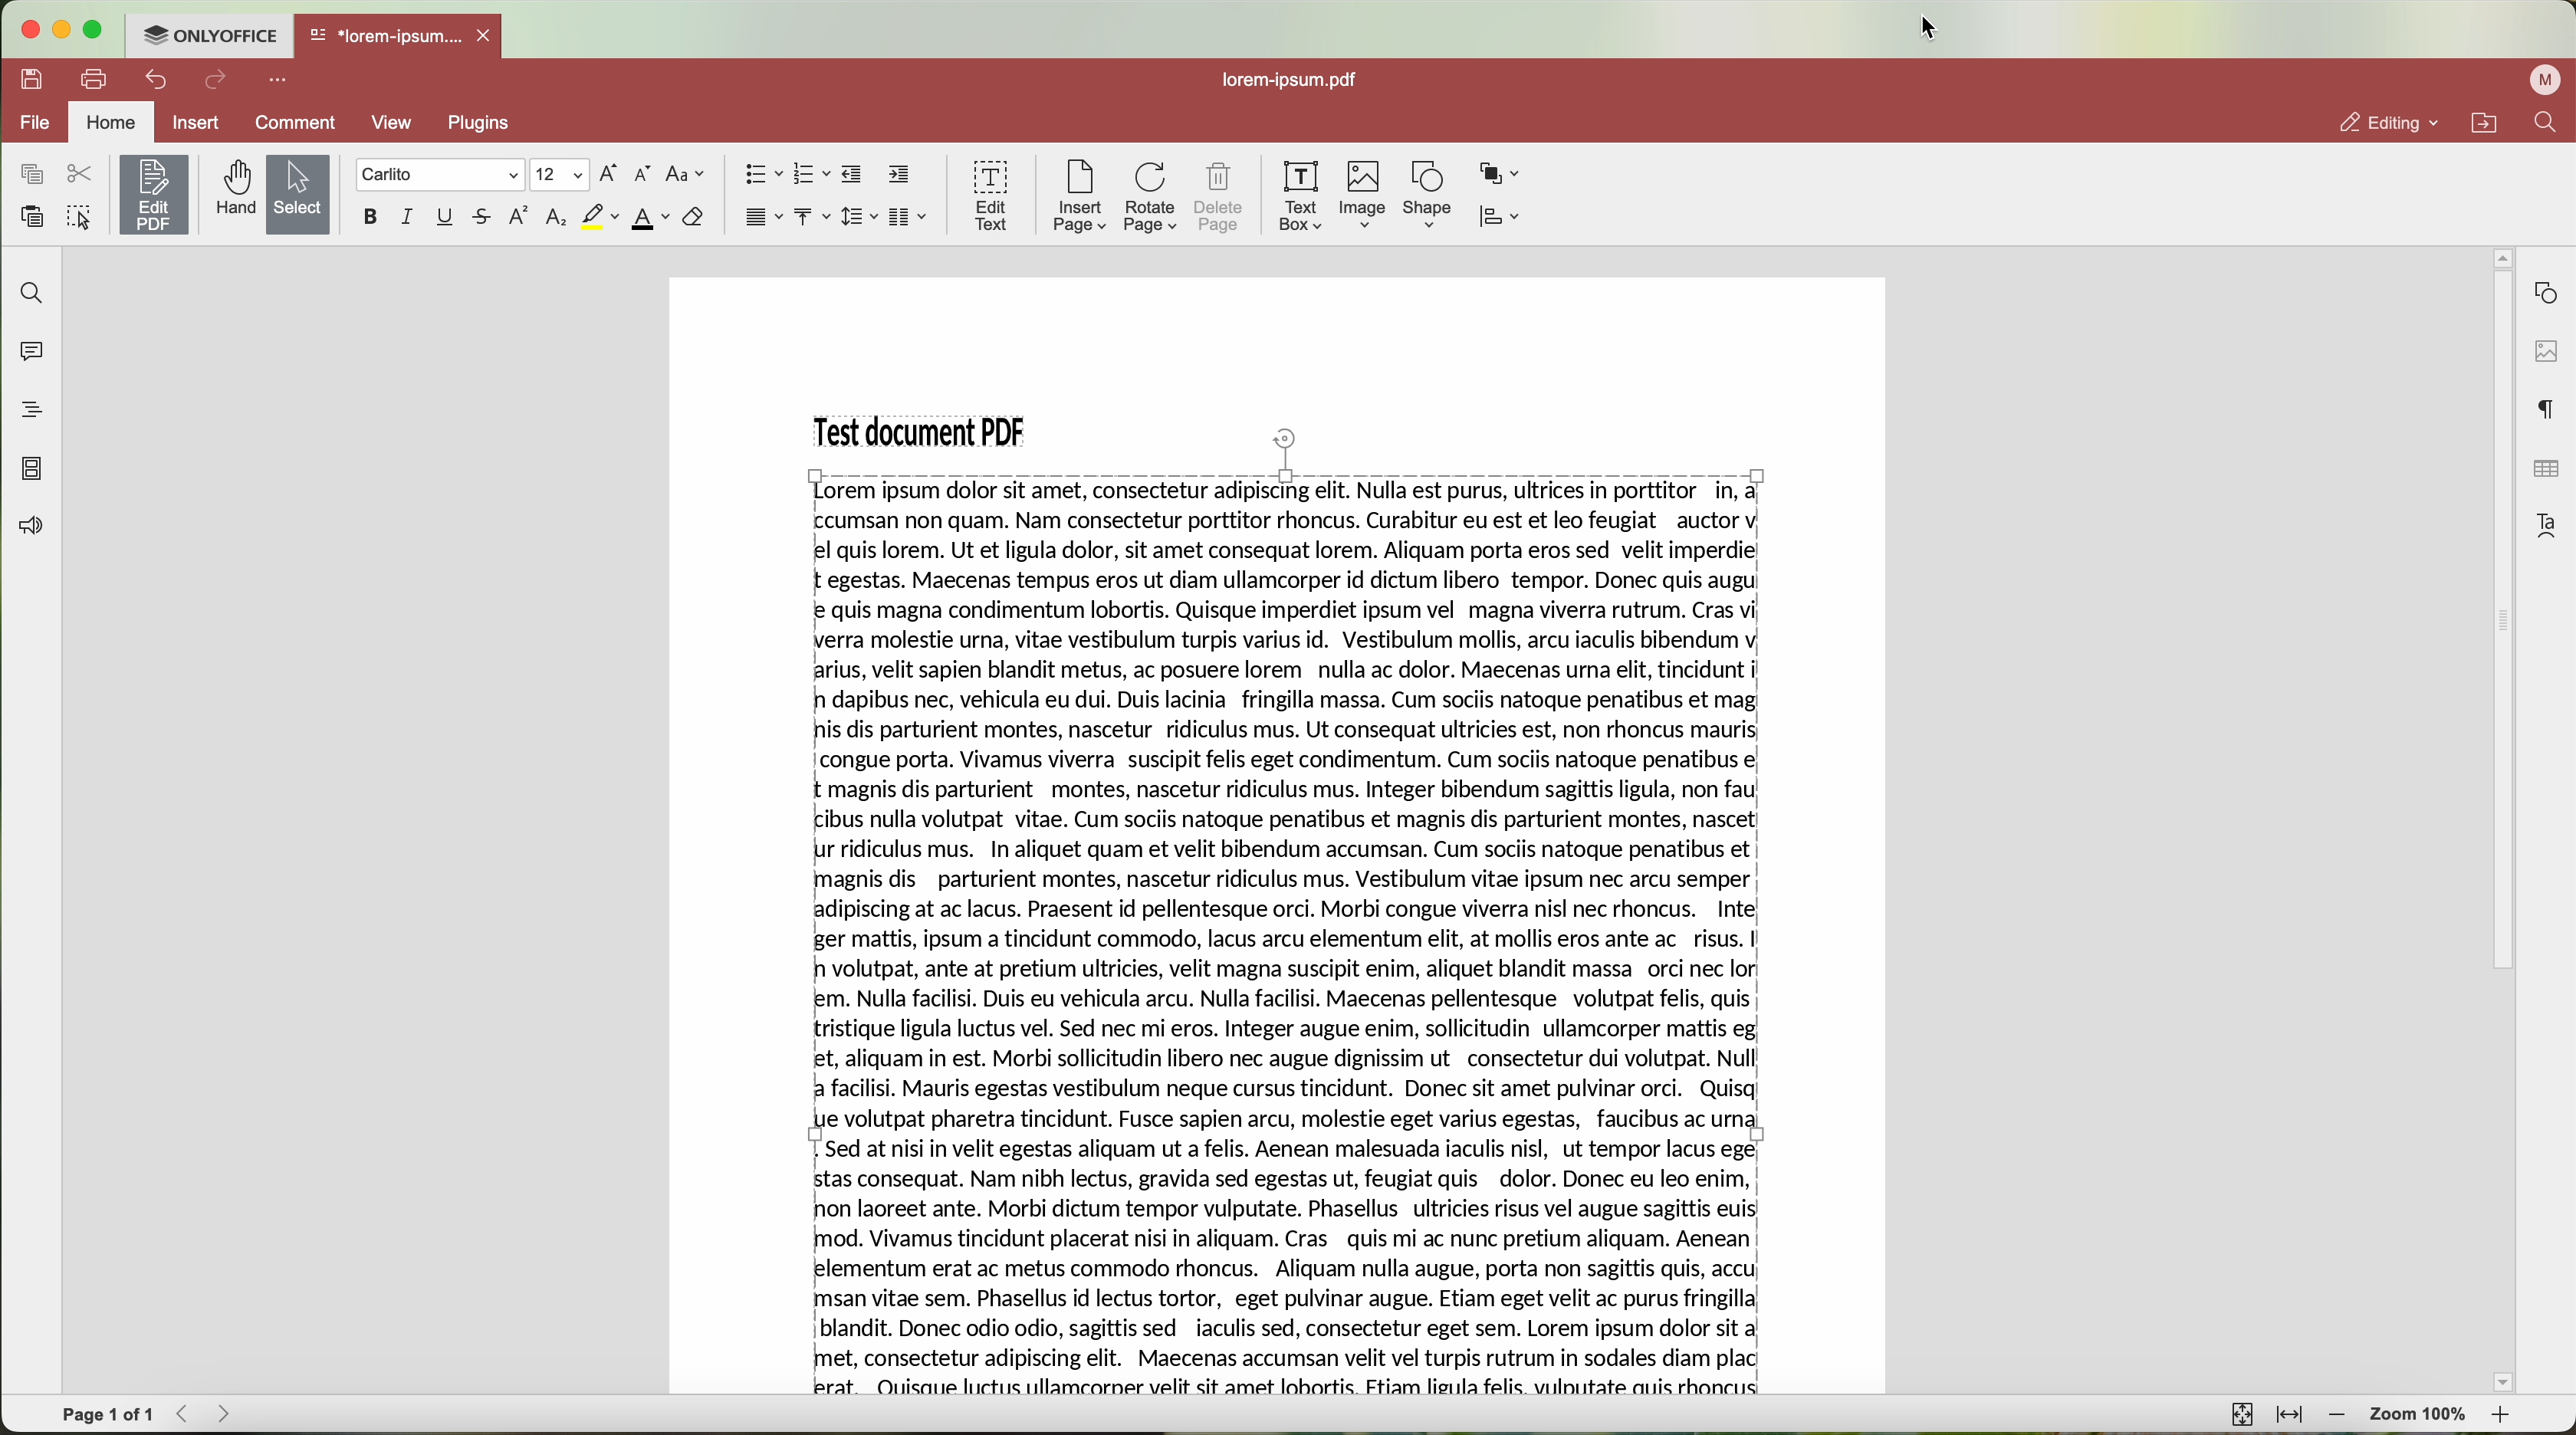 This screenshot has height=1435, width=2576. I want to click on image settings, so click(2545, 352).